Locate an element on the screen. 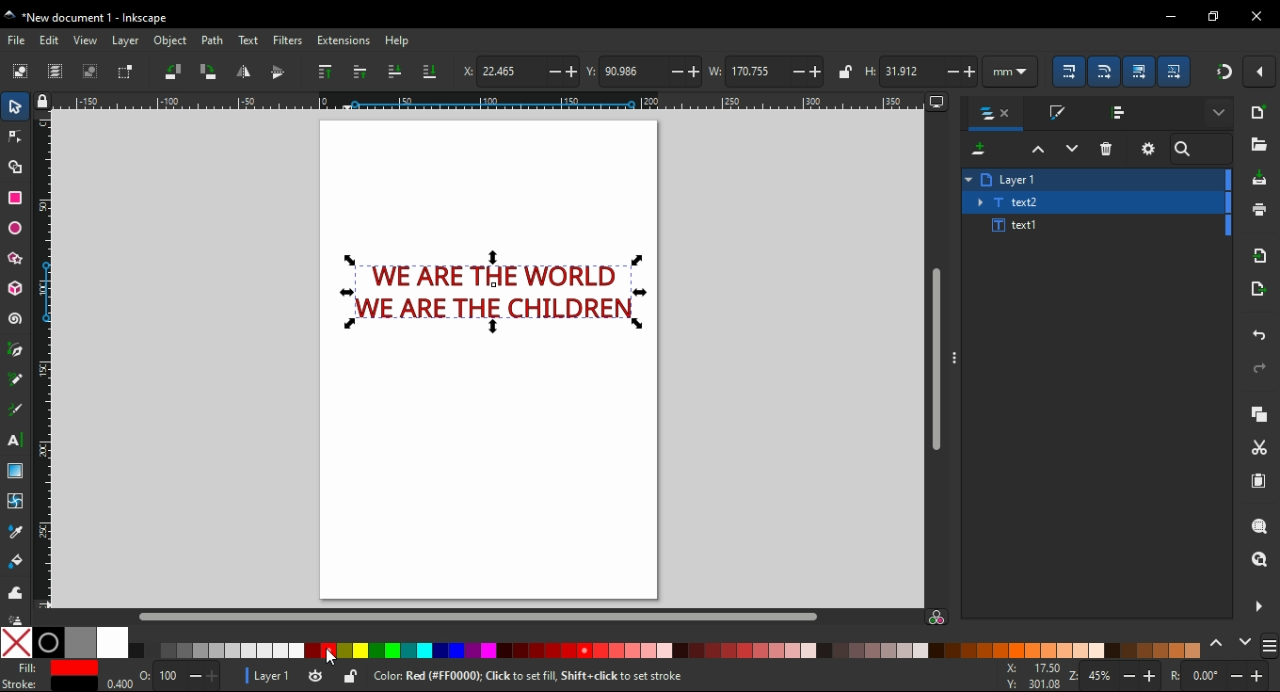 Image resolution: width=1280 pixels, height=692 pixels. selected object unlocked is located at coordinates (349, 678).